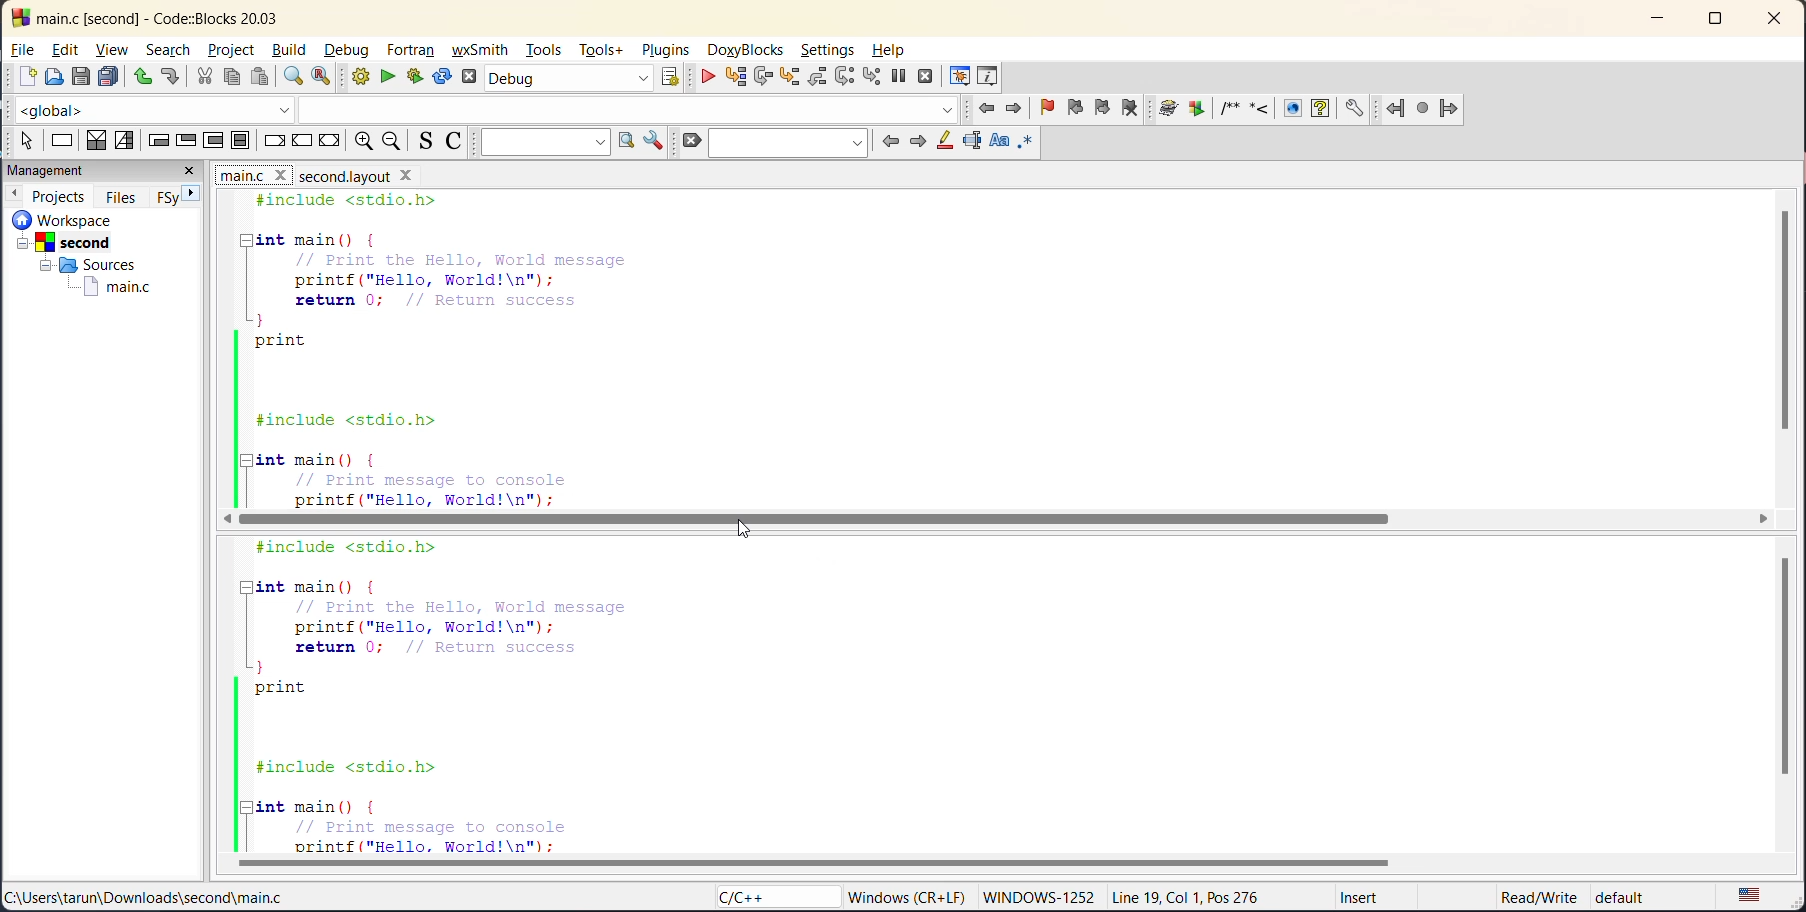 The width and height of the screenshot is (1806, 912). Describe the element at coordinates (907, 896) in the screenshot. I see `metadata` at that location.